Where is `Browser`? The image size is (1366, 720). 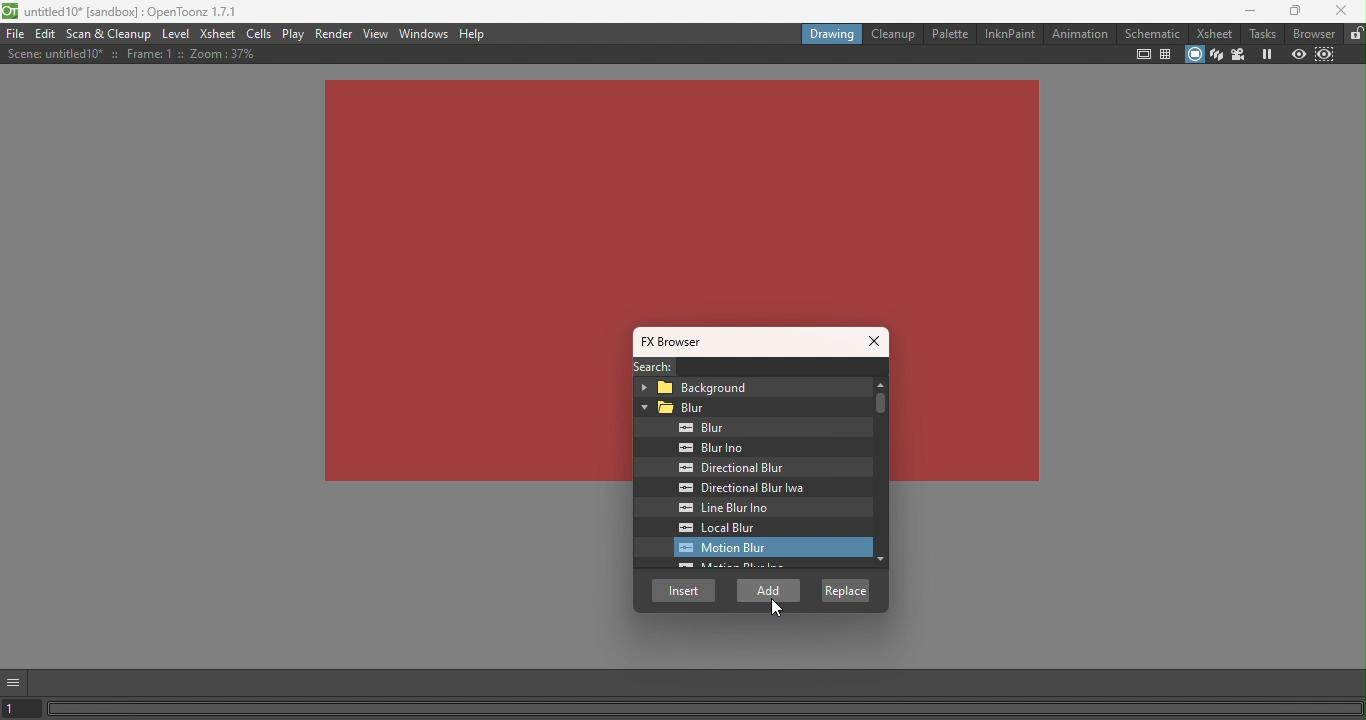 Browser is located at coordinates (1311, 34).